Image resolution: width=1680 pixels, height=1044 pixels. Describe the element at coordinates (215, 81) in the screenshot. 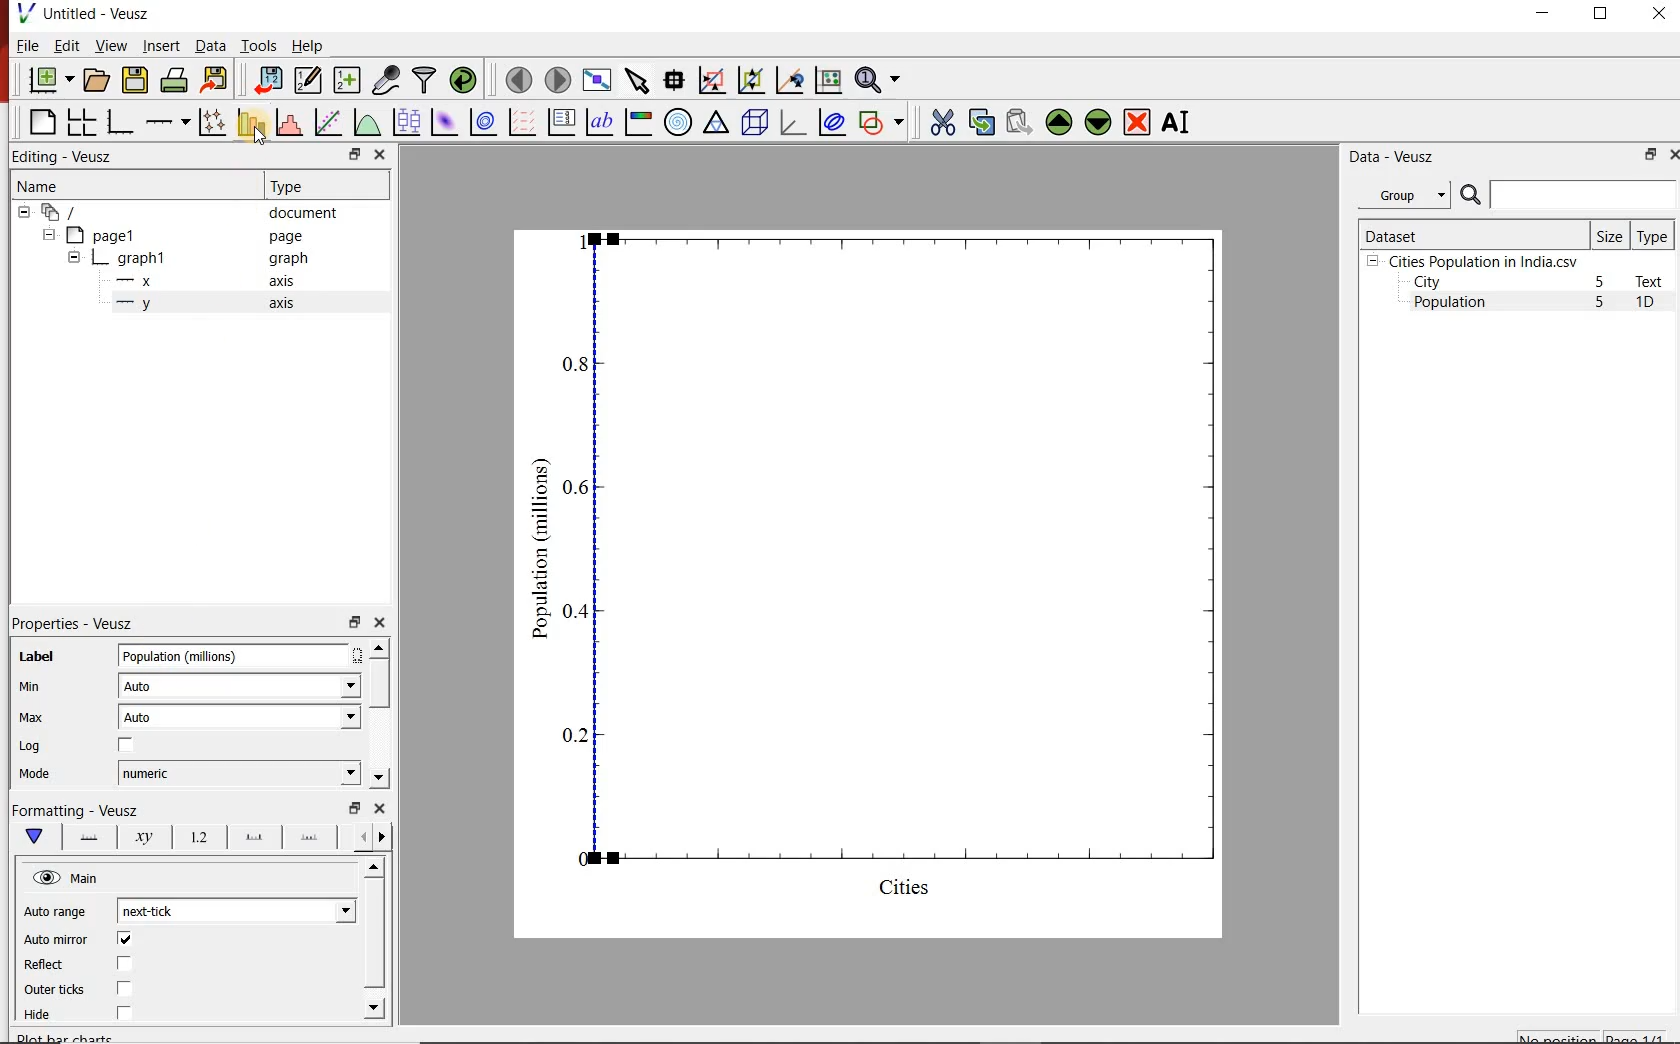

I see `export to graphics format` at that location.